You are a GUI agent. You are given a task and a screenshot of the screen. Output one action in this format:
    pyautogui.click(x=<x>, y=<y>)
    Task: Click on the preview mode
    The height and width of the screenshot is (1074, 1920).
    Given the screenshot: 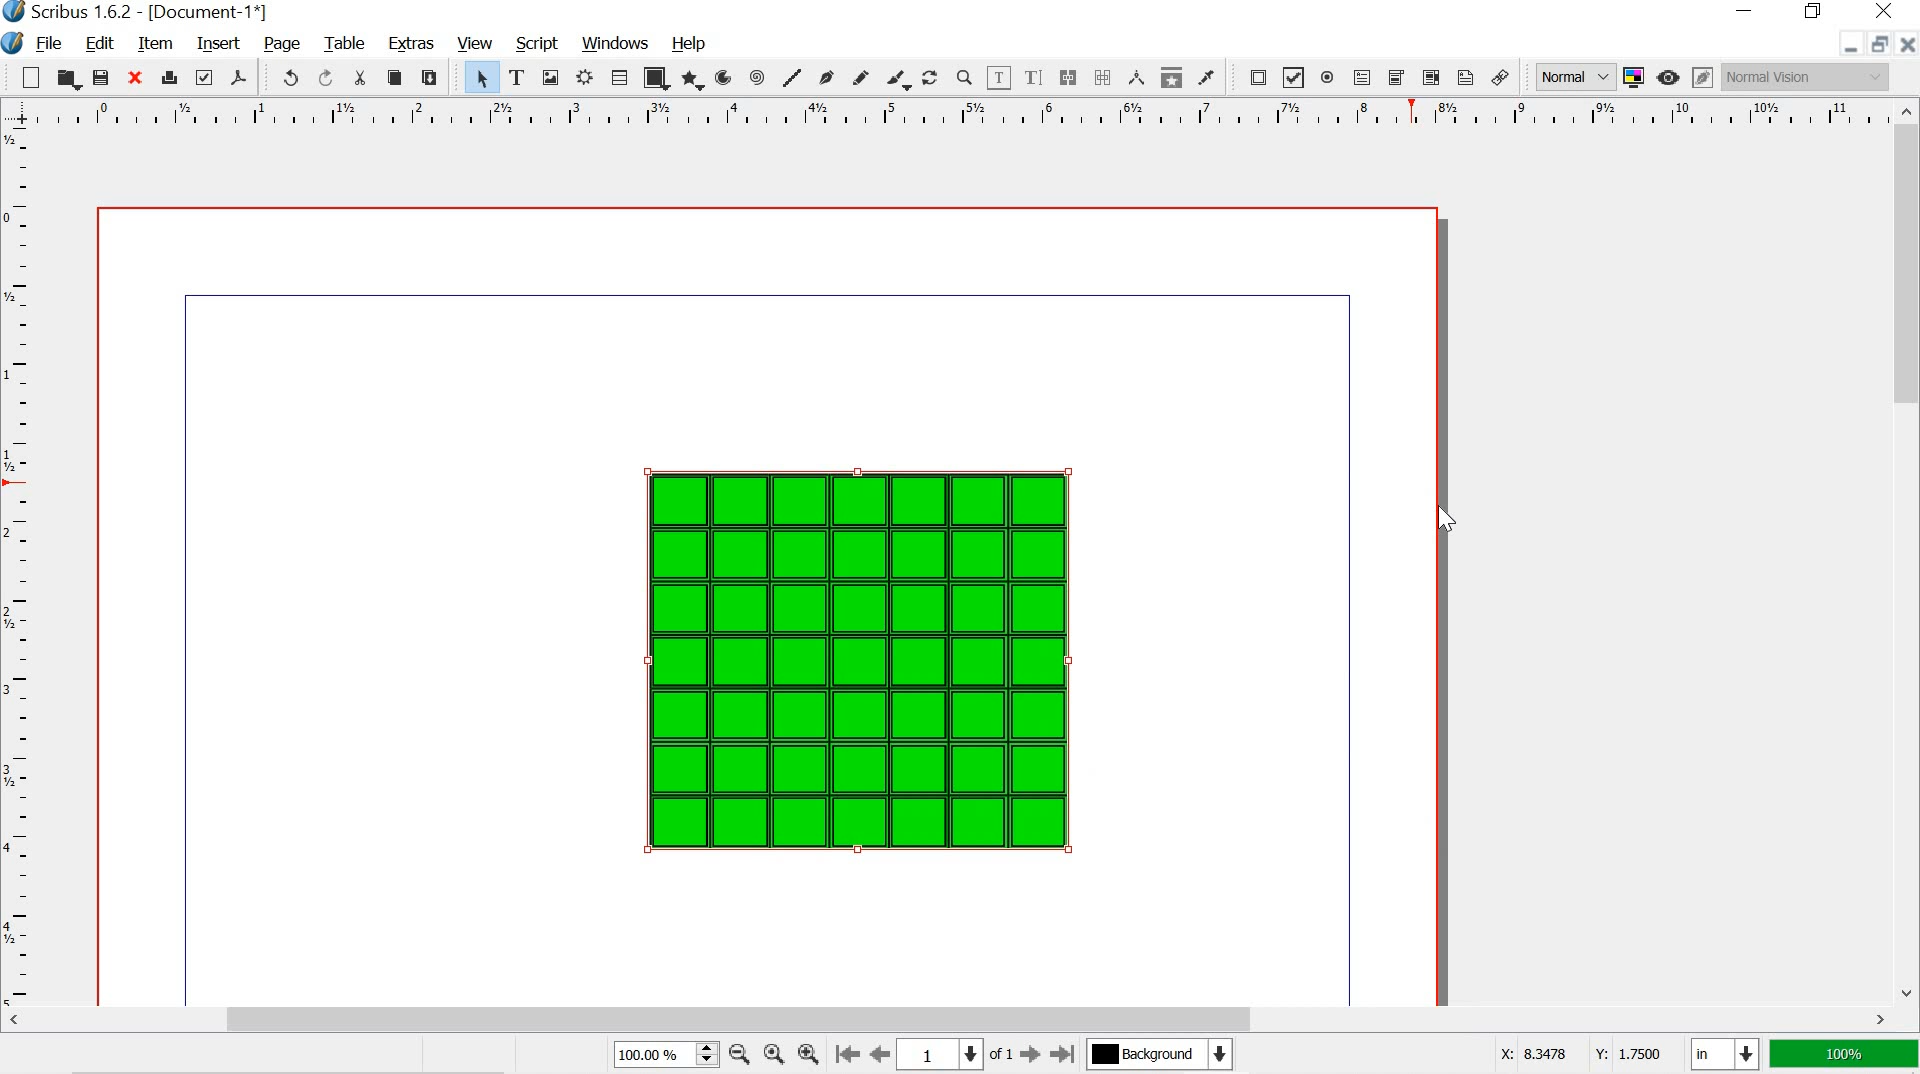 What is the action you would take?
    pyautogui.click(x=1668, y=78)
    